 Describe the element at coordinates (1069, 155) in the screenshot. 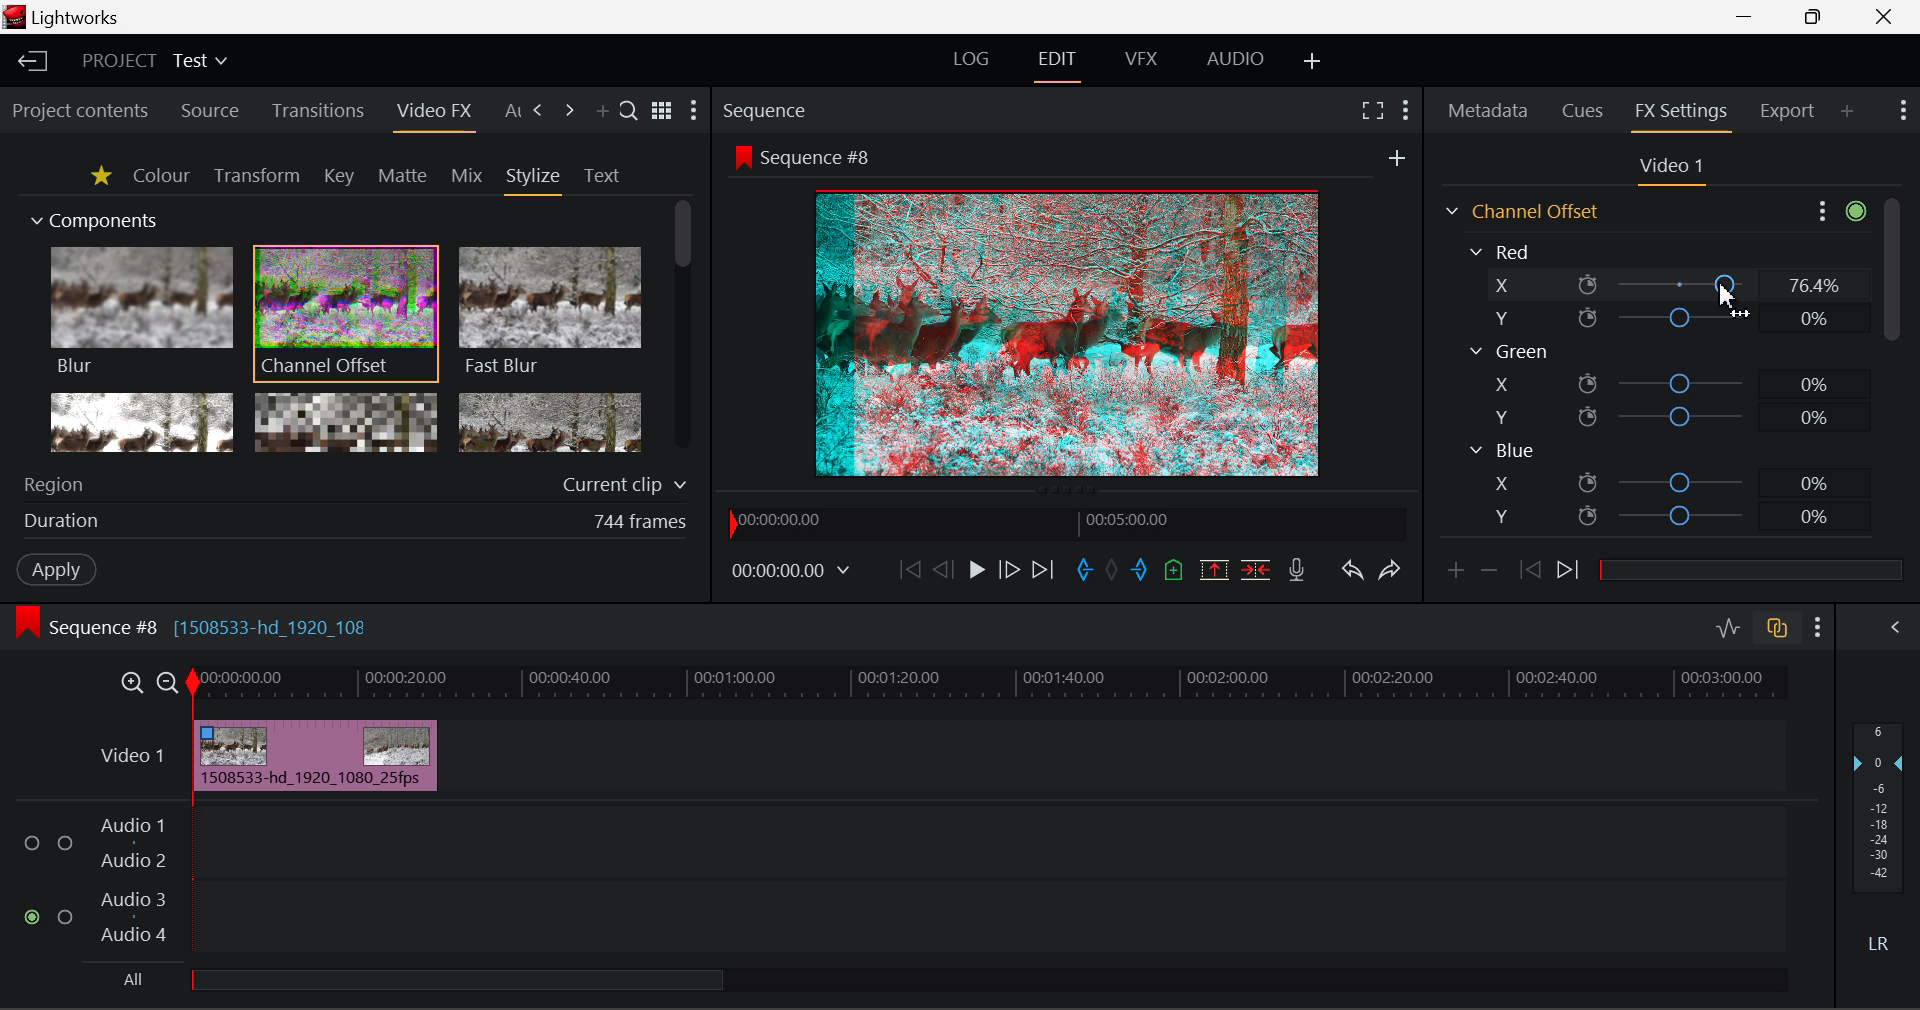

I see `Sequence Preview Screen Section` at that location.